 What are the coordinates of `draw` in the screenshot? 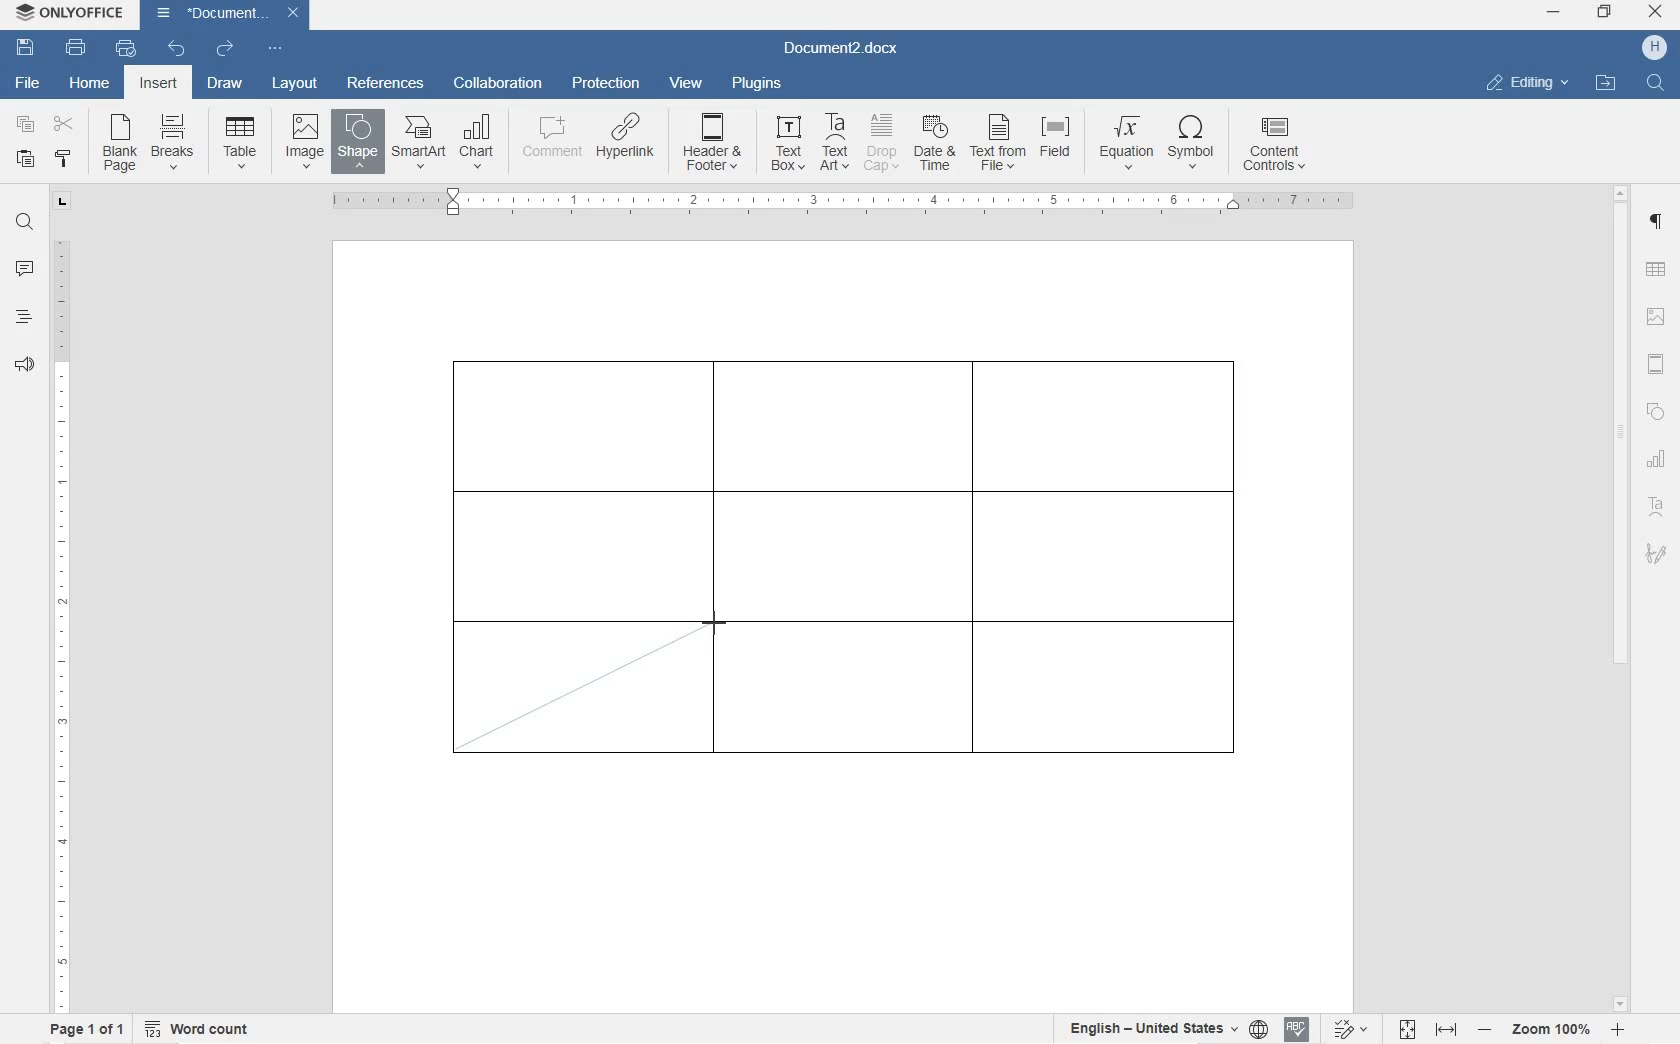 It's located at (225, 83).